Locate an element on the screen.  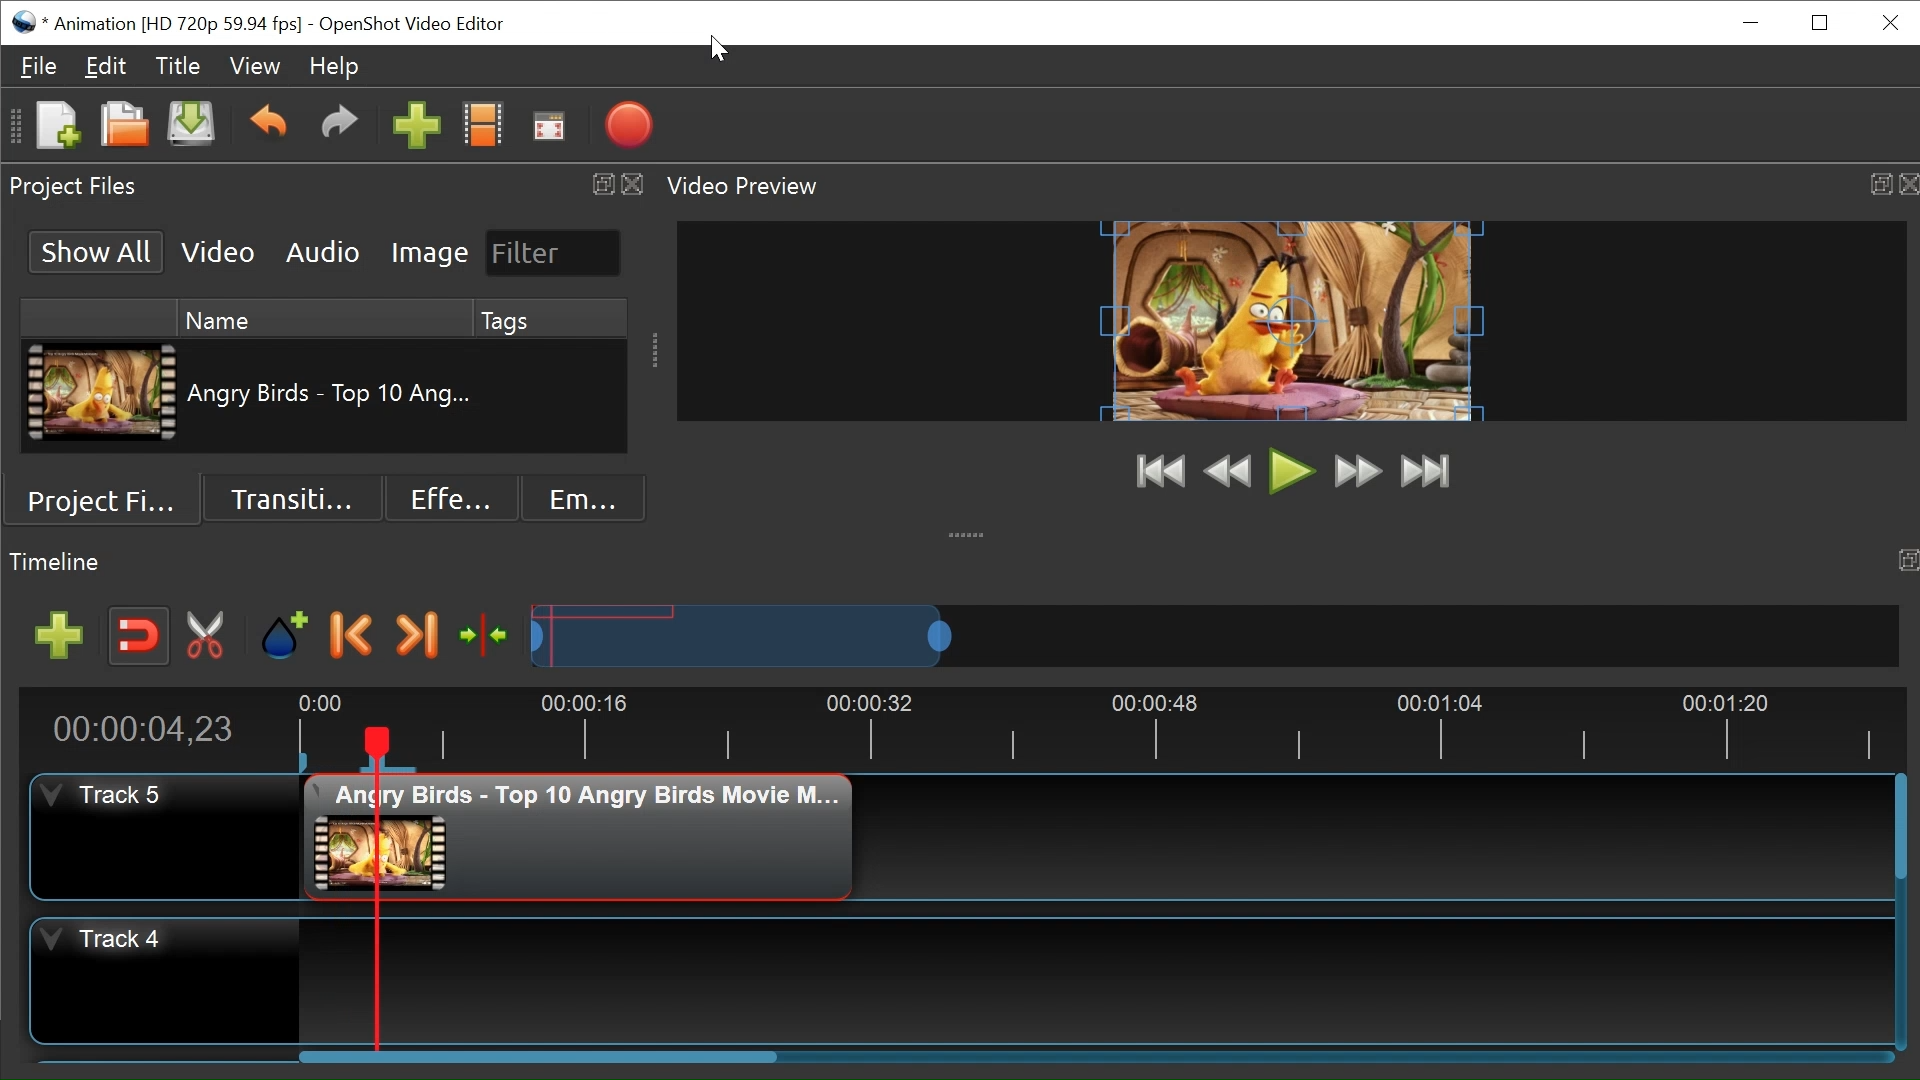
Undo is located at coordinates (271, 125).